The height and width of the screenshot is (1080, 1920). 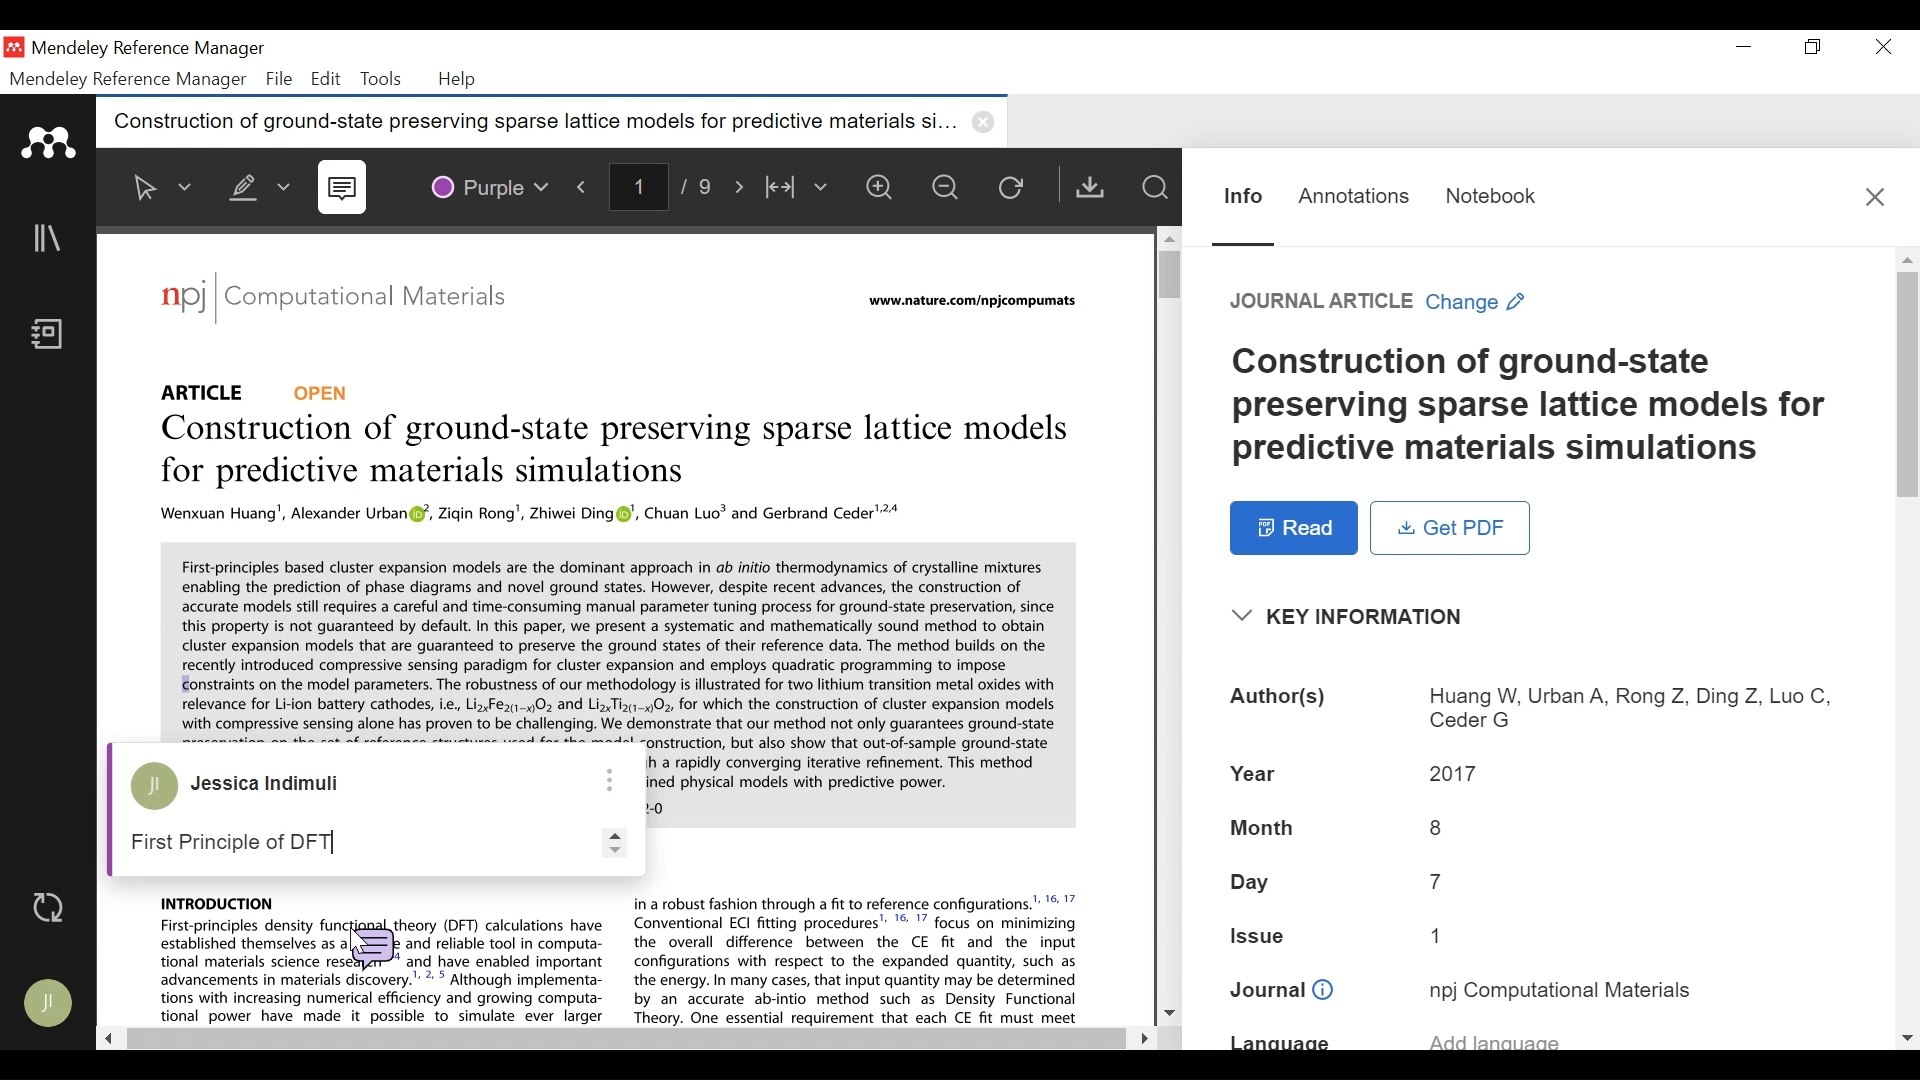 I want to click on Restore, so click(x=1811, y=48).